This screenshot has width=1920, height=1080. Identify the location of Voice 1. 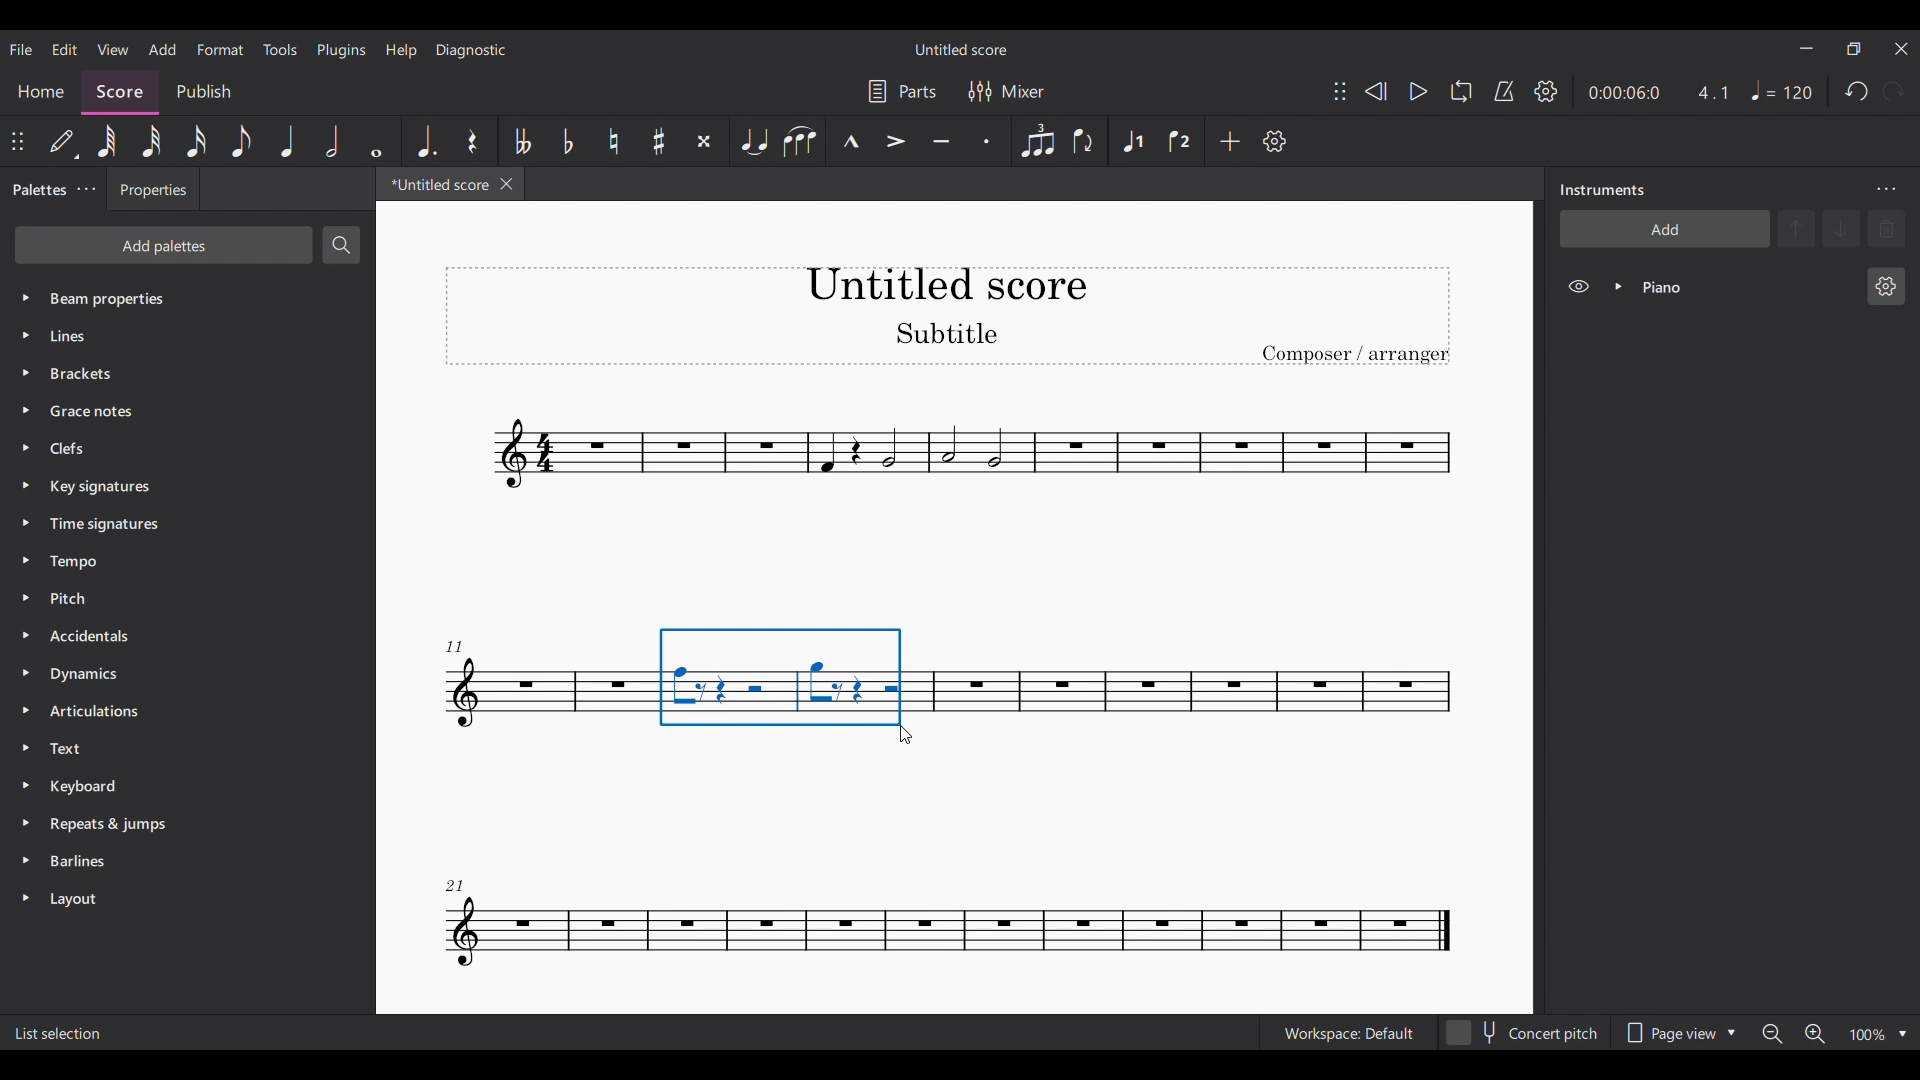
(1133, 141).